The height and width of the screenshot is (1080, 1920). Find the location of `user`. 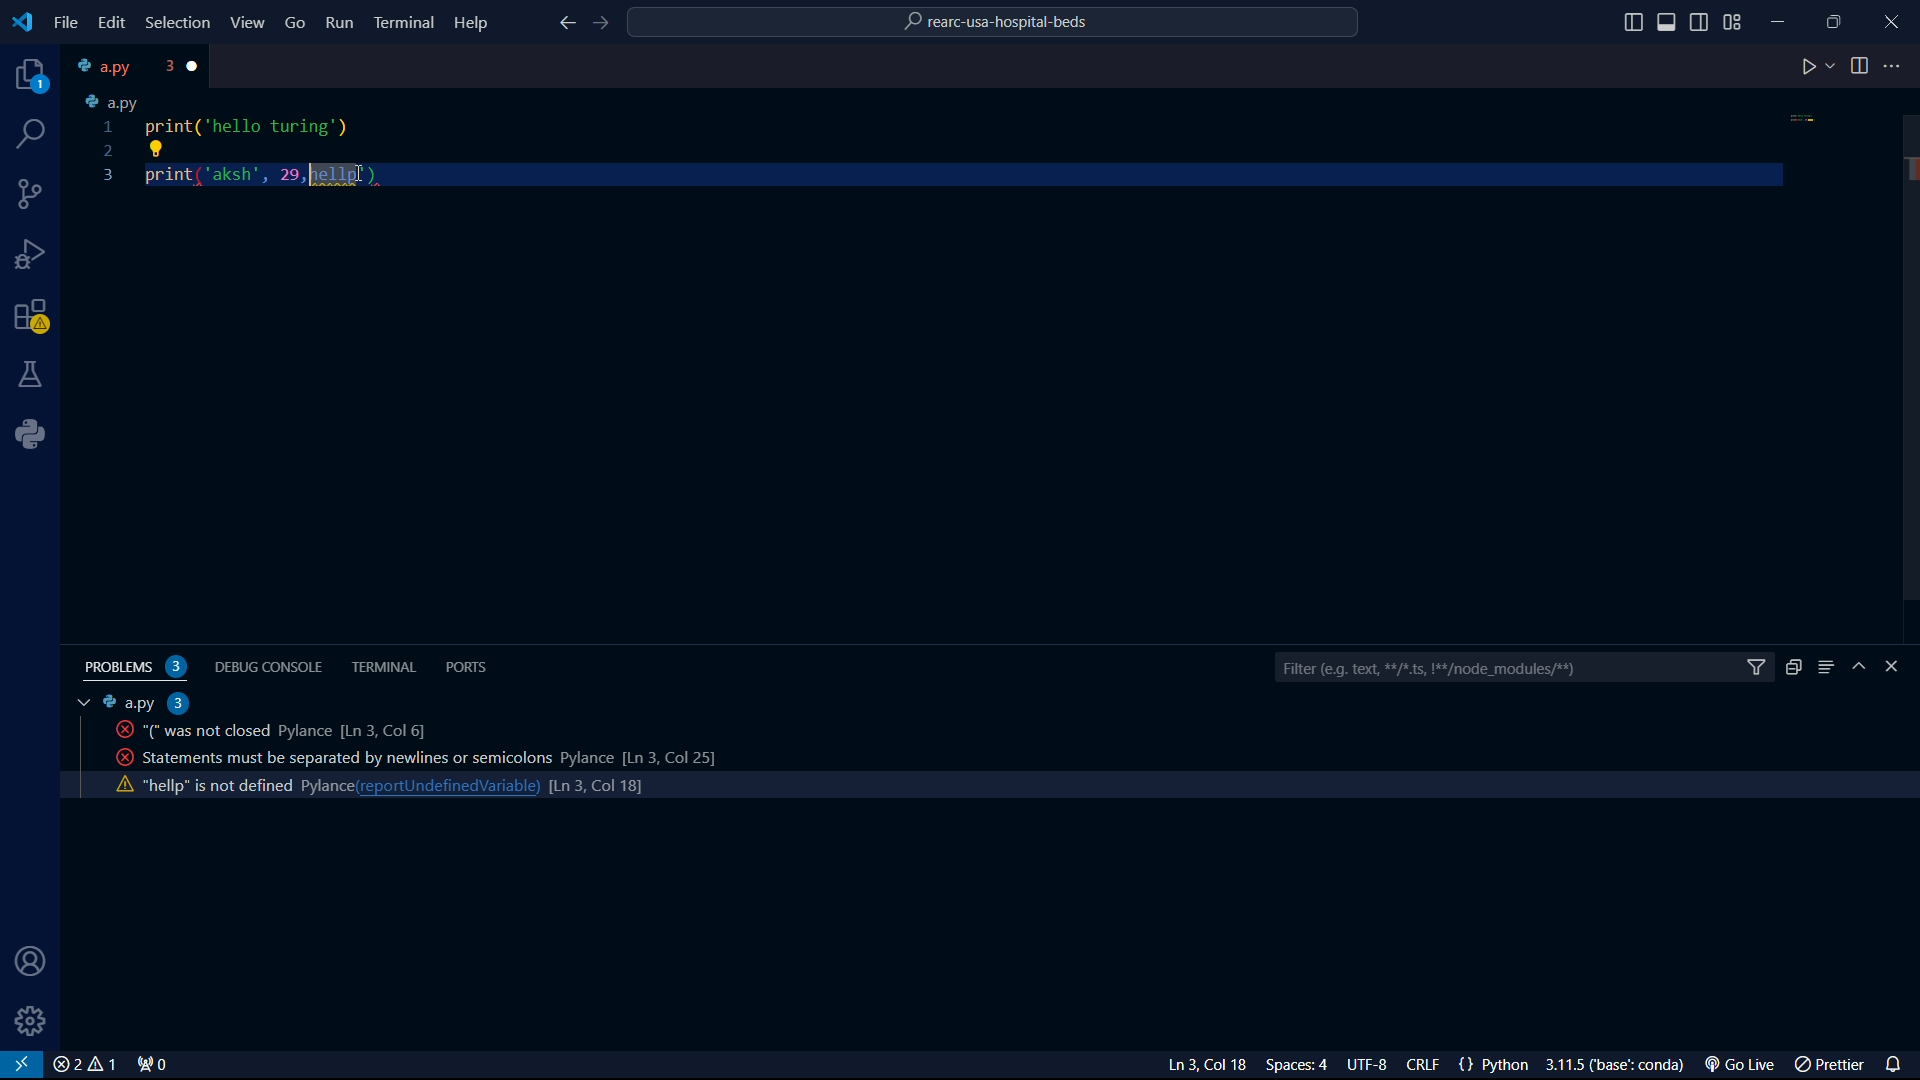

user is located at coordinates (25, 963).